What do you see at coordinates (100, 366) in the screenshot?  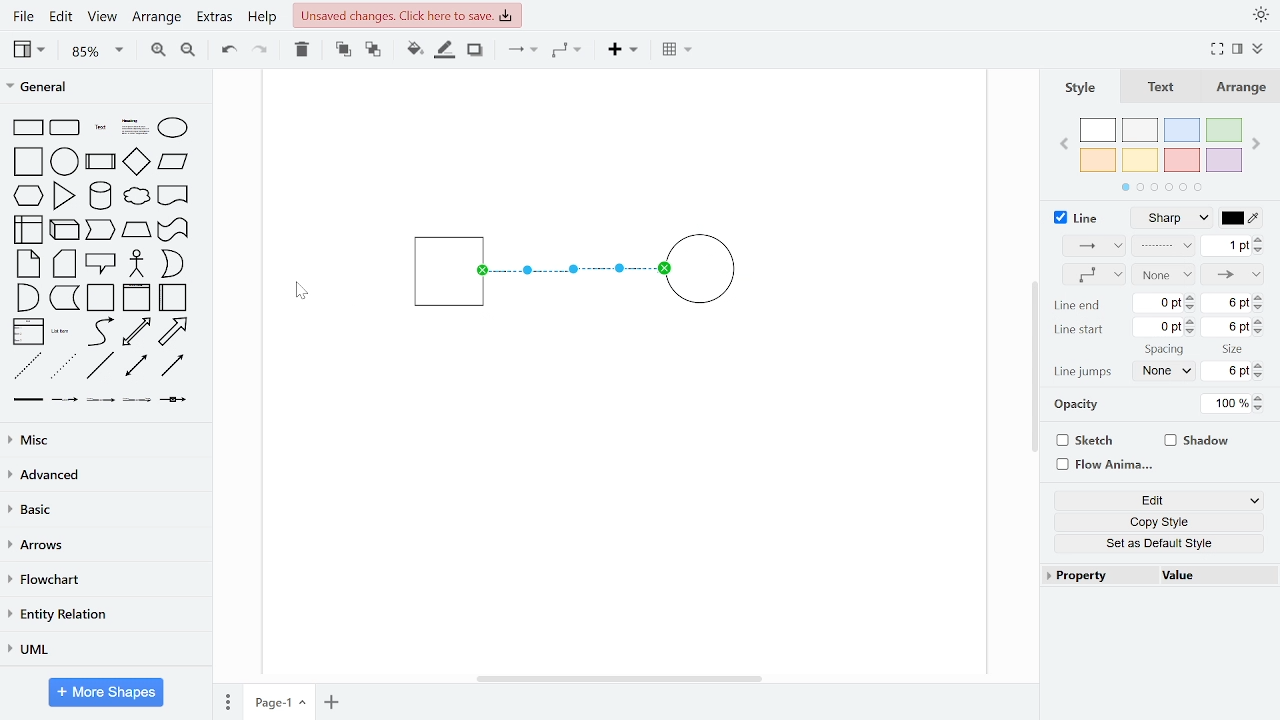 I see `line` at bounding box center [100, 366].